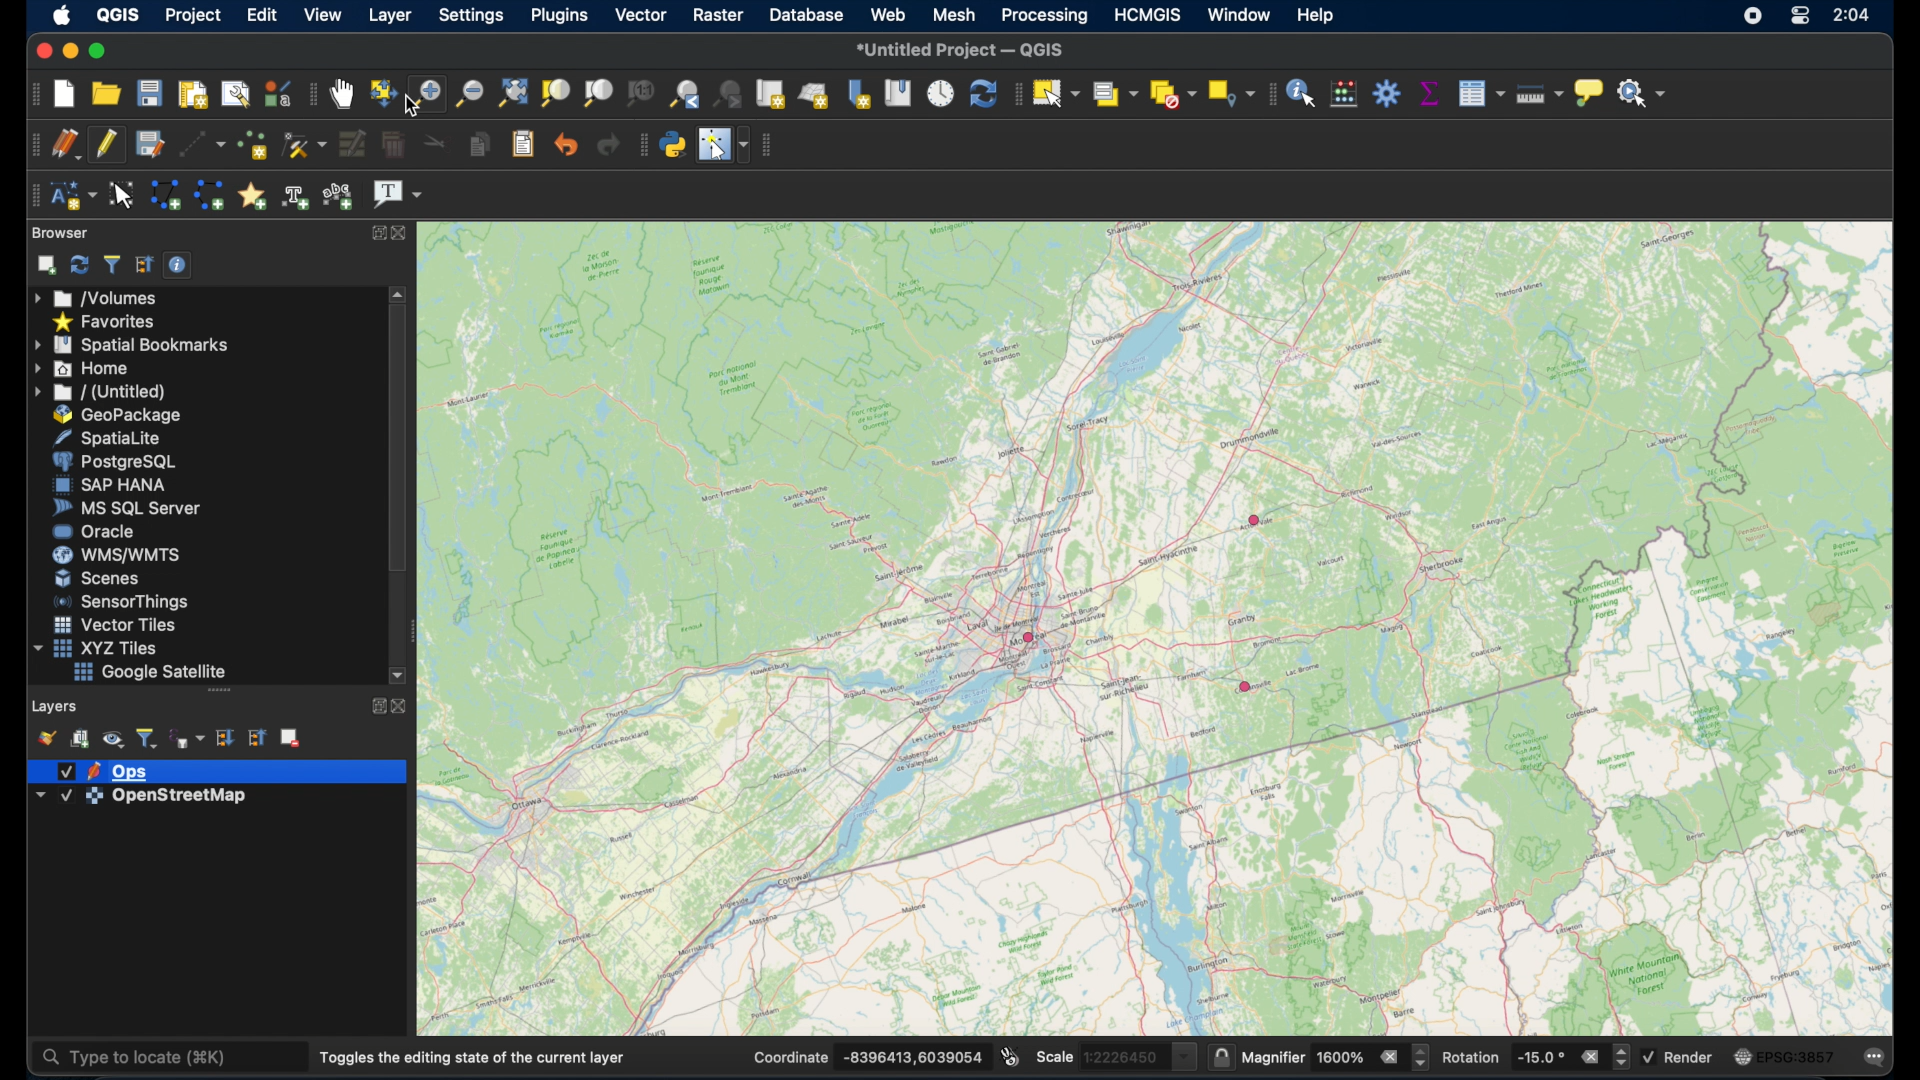 The width and height of the screenshot is (1920, 1080). I want to click on zoom to layer, so click(596, 94).